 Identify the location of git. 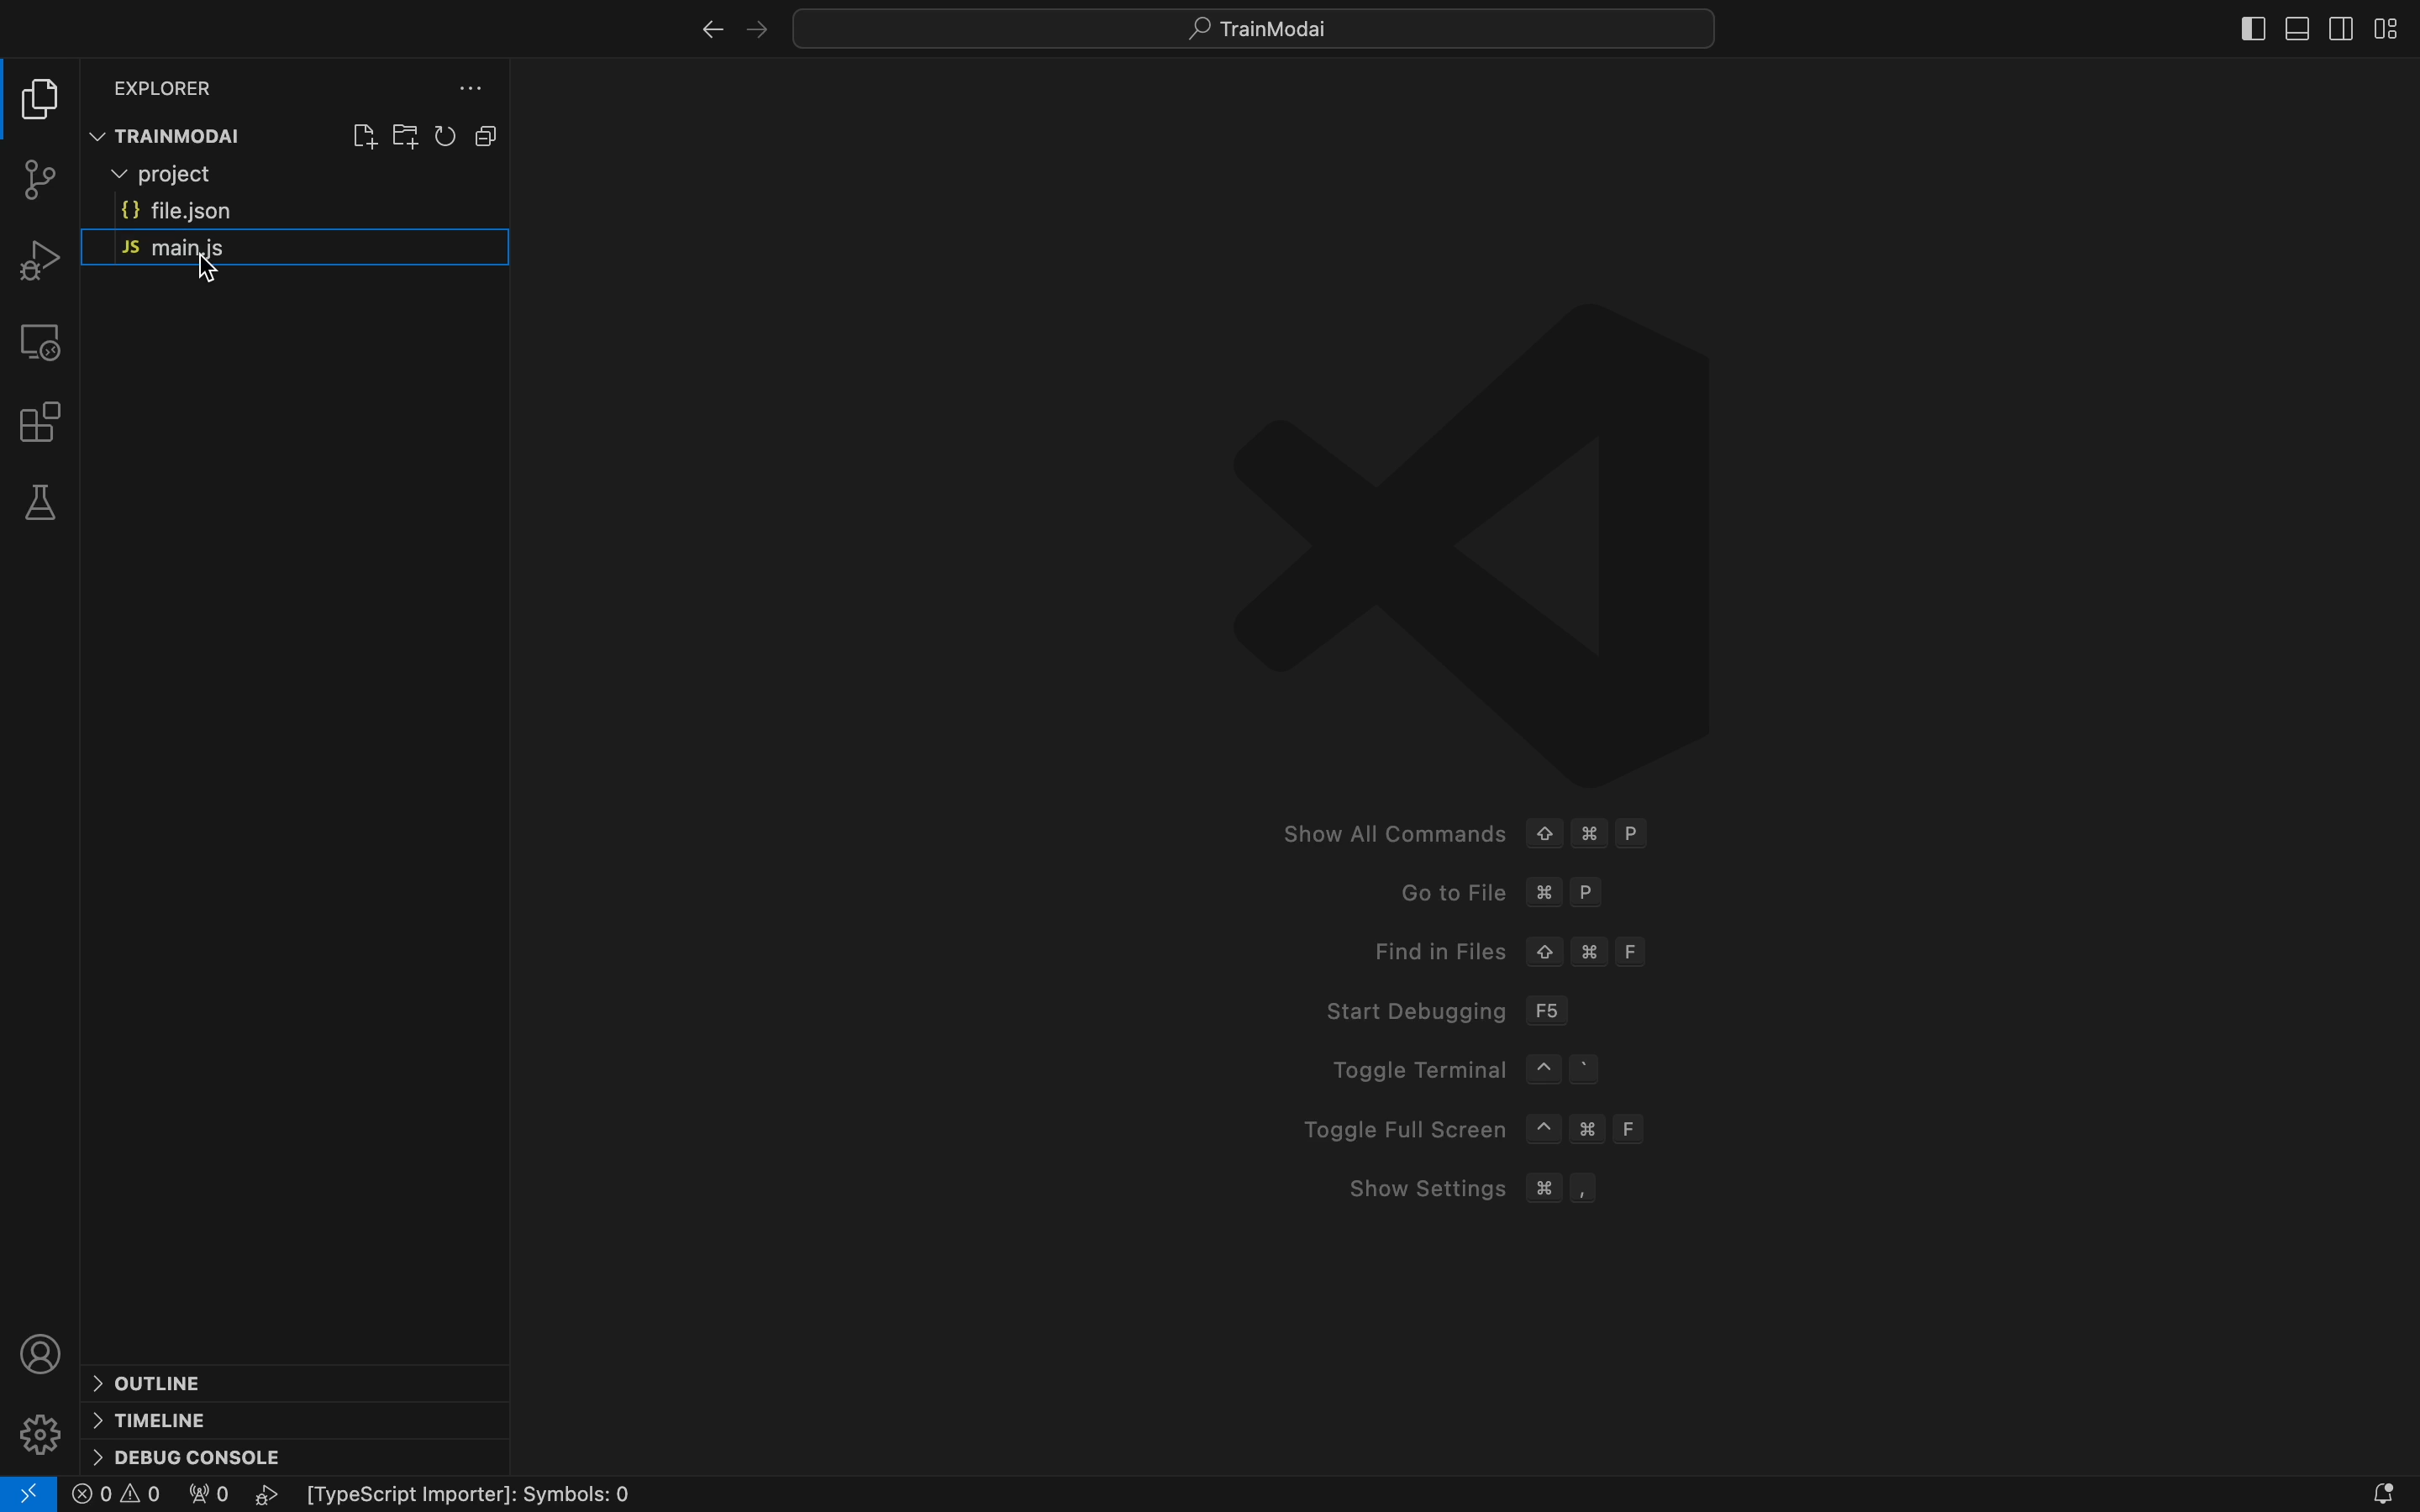
(38, 179).